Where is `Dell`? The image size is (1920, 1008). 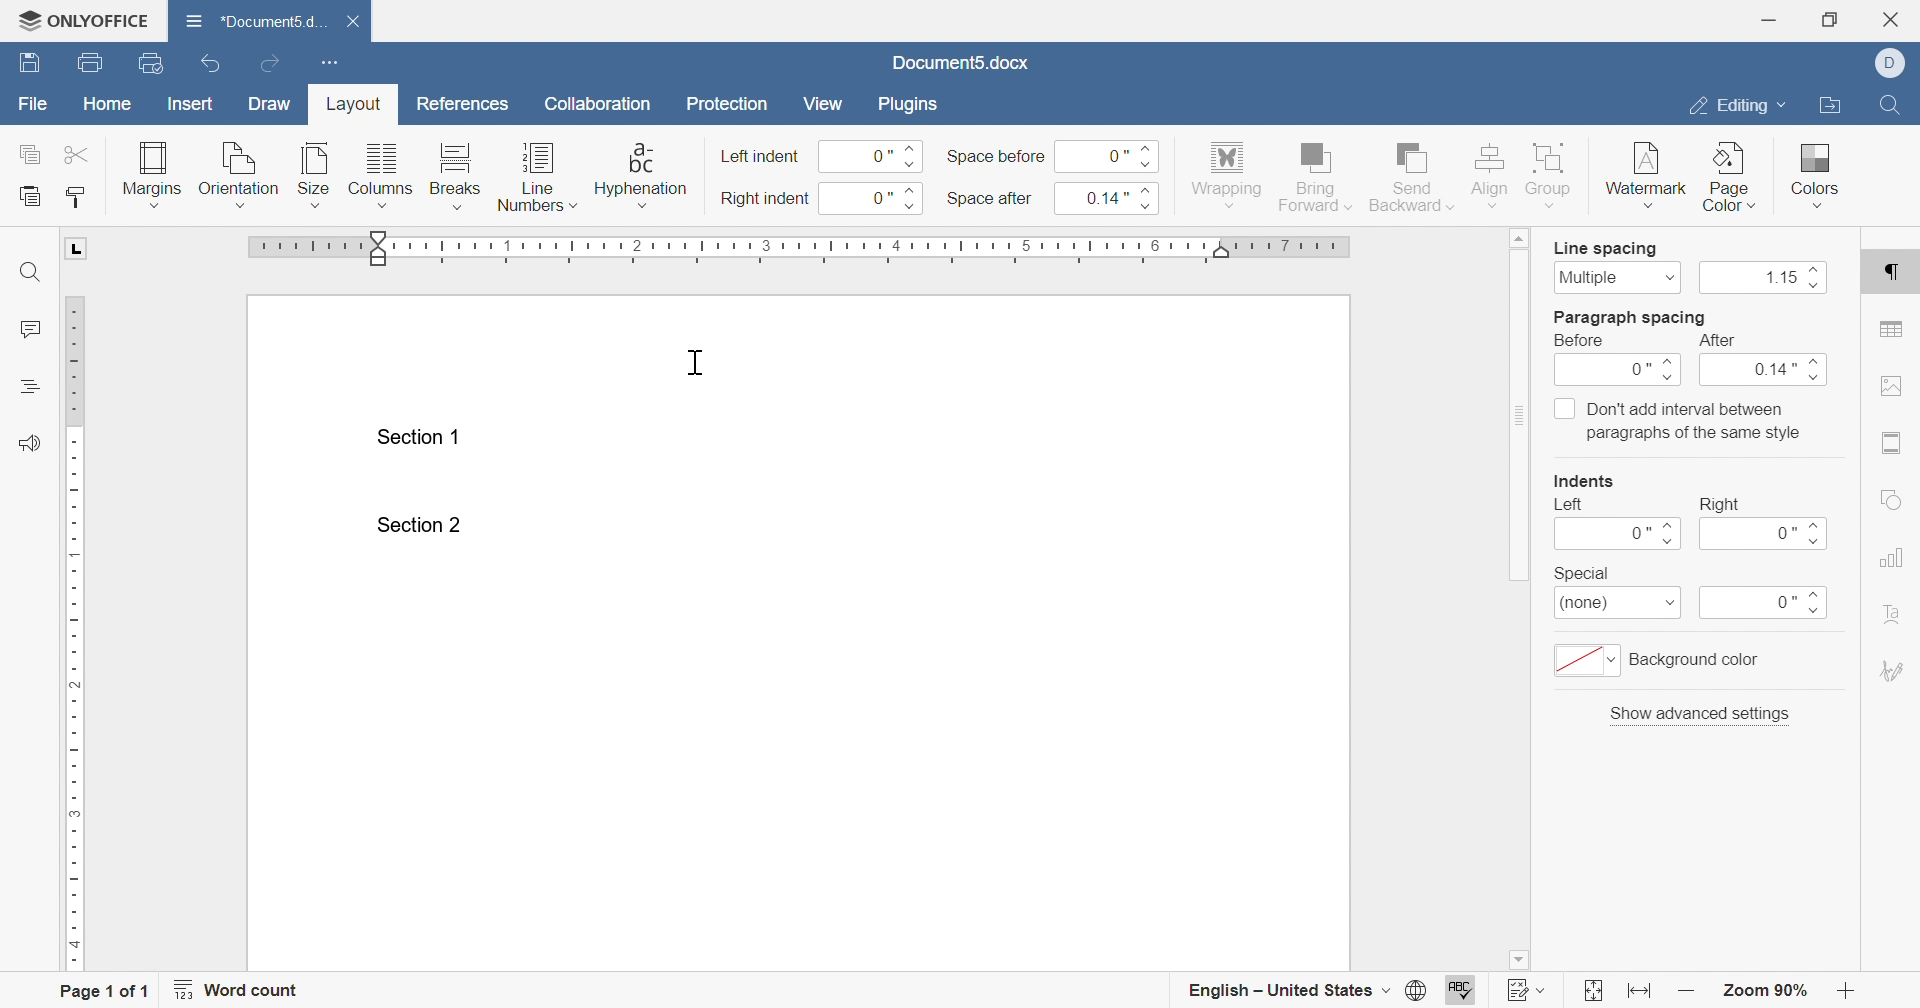
Dell is located at coordinates (1893, 61).